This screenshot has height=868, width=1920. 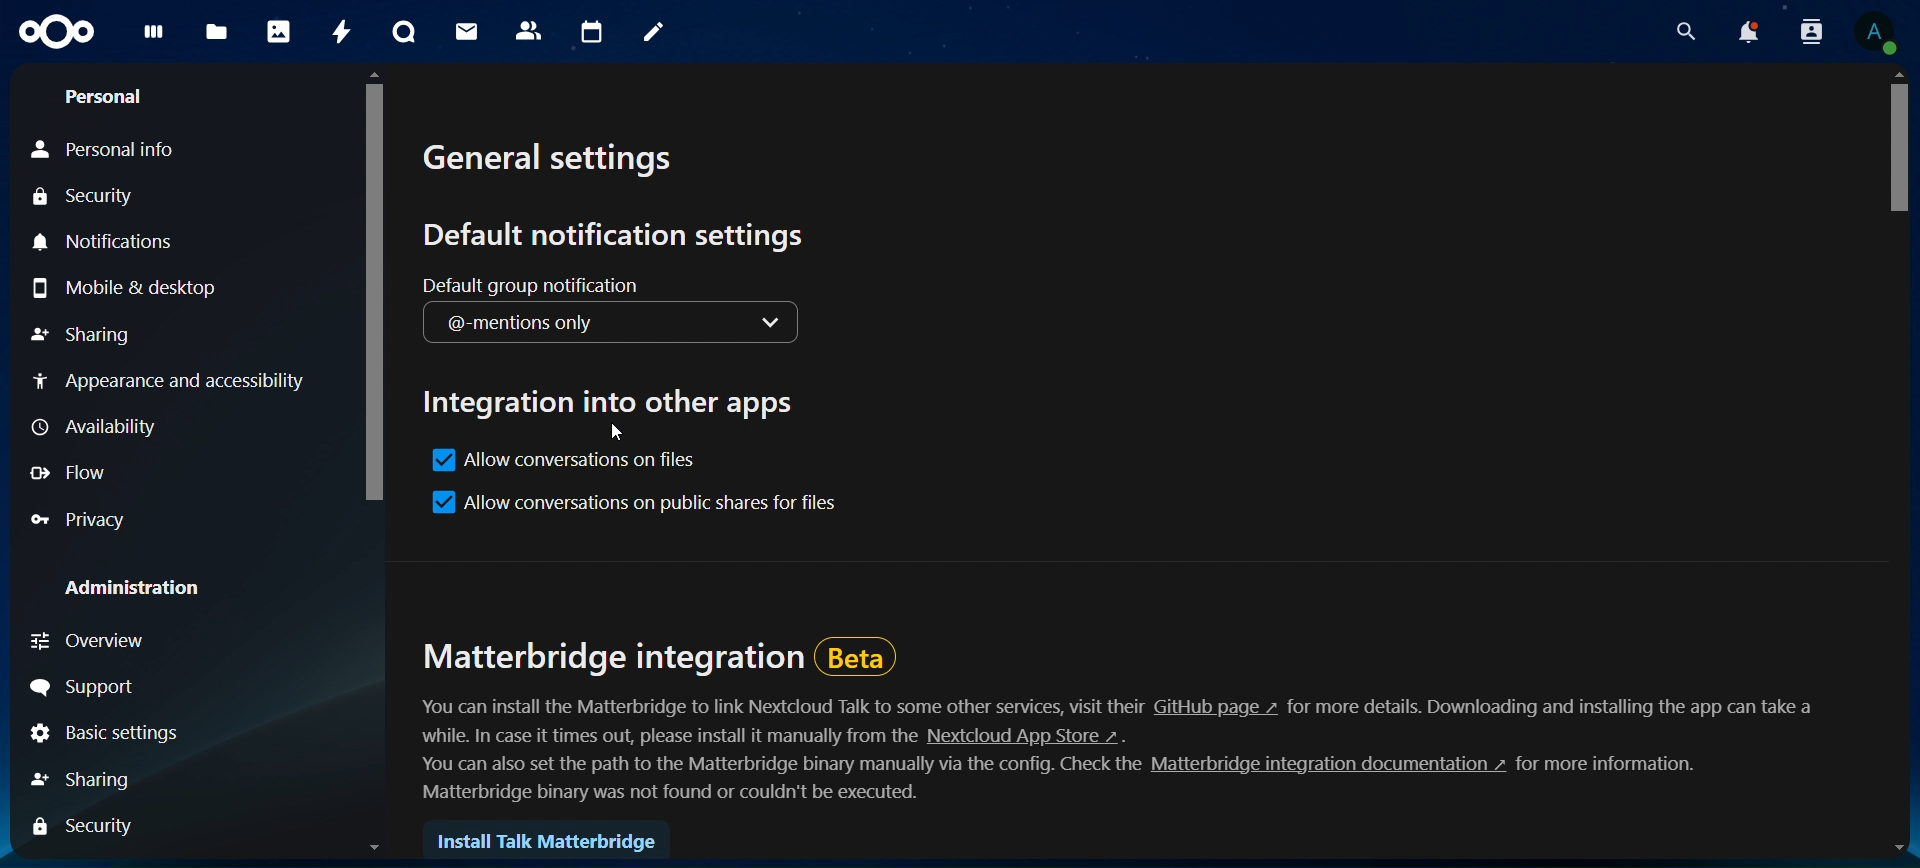 What do you see at coordinates (529, 32) in the screenshot?
I see `contacts` at bounding box center [529, 32].